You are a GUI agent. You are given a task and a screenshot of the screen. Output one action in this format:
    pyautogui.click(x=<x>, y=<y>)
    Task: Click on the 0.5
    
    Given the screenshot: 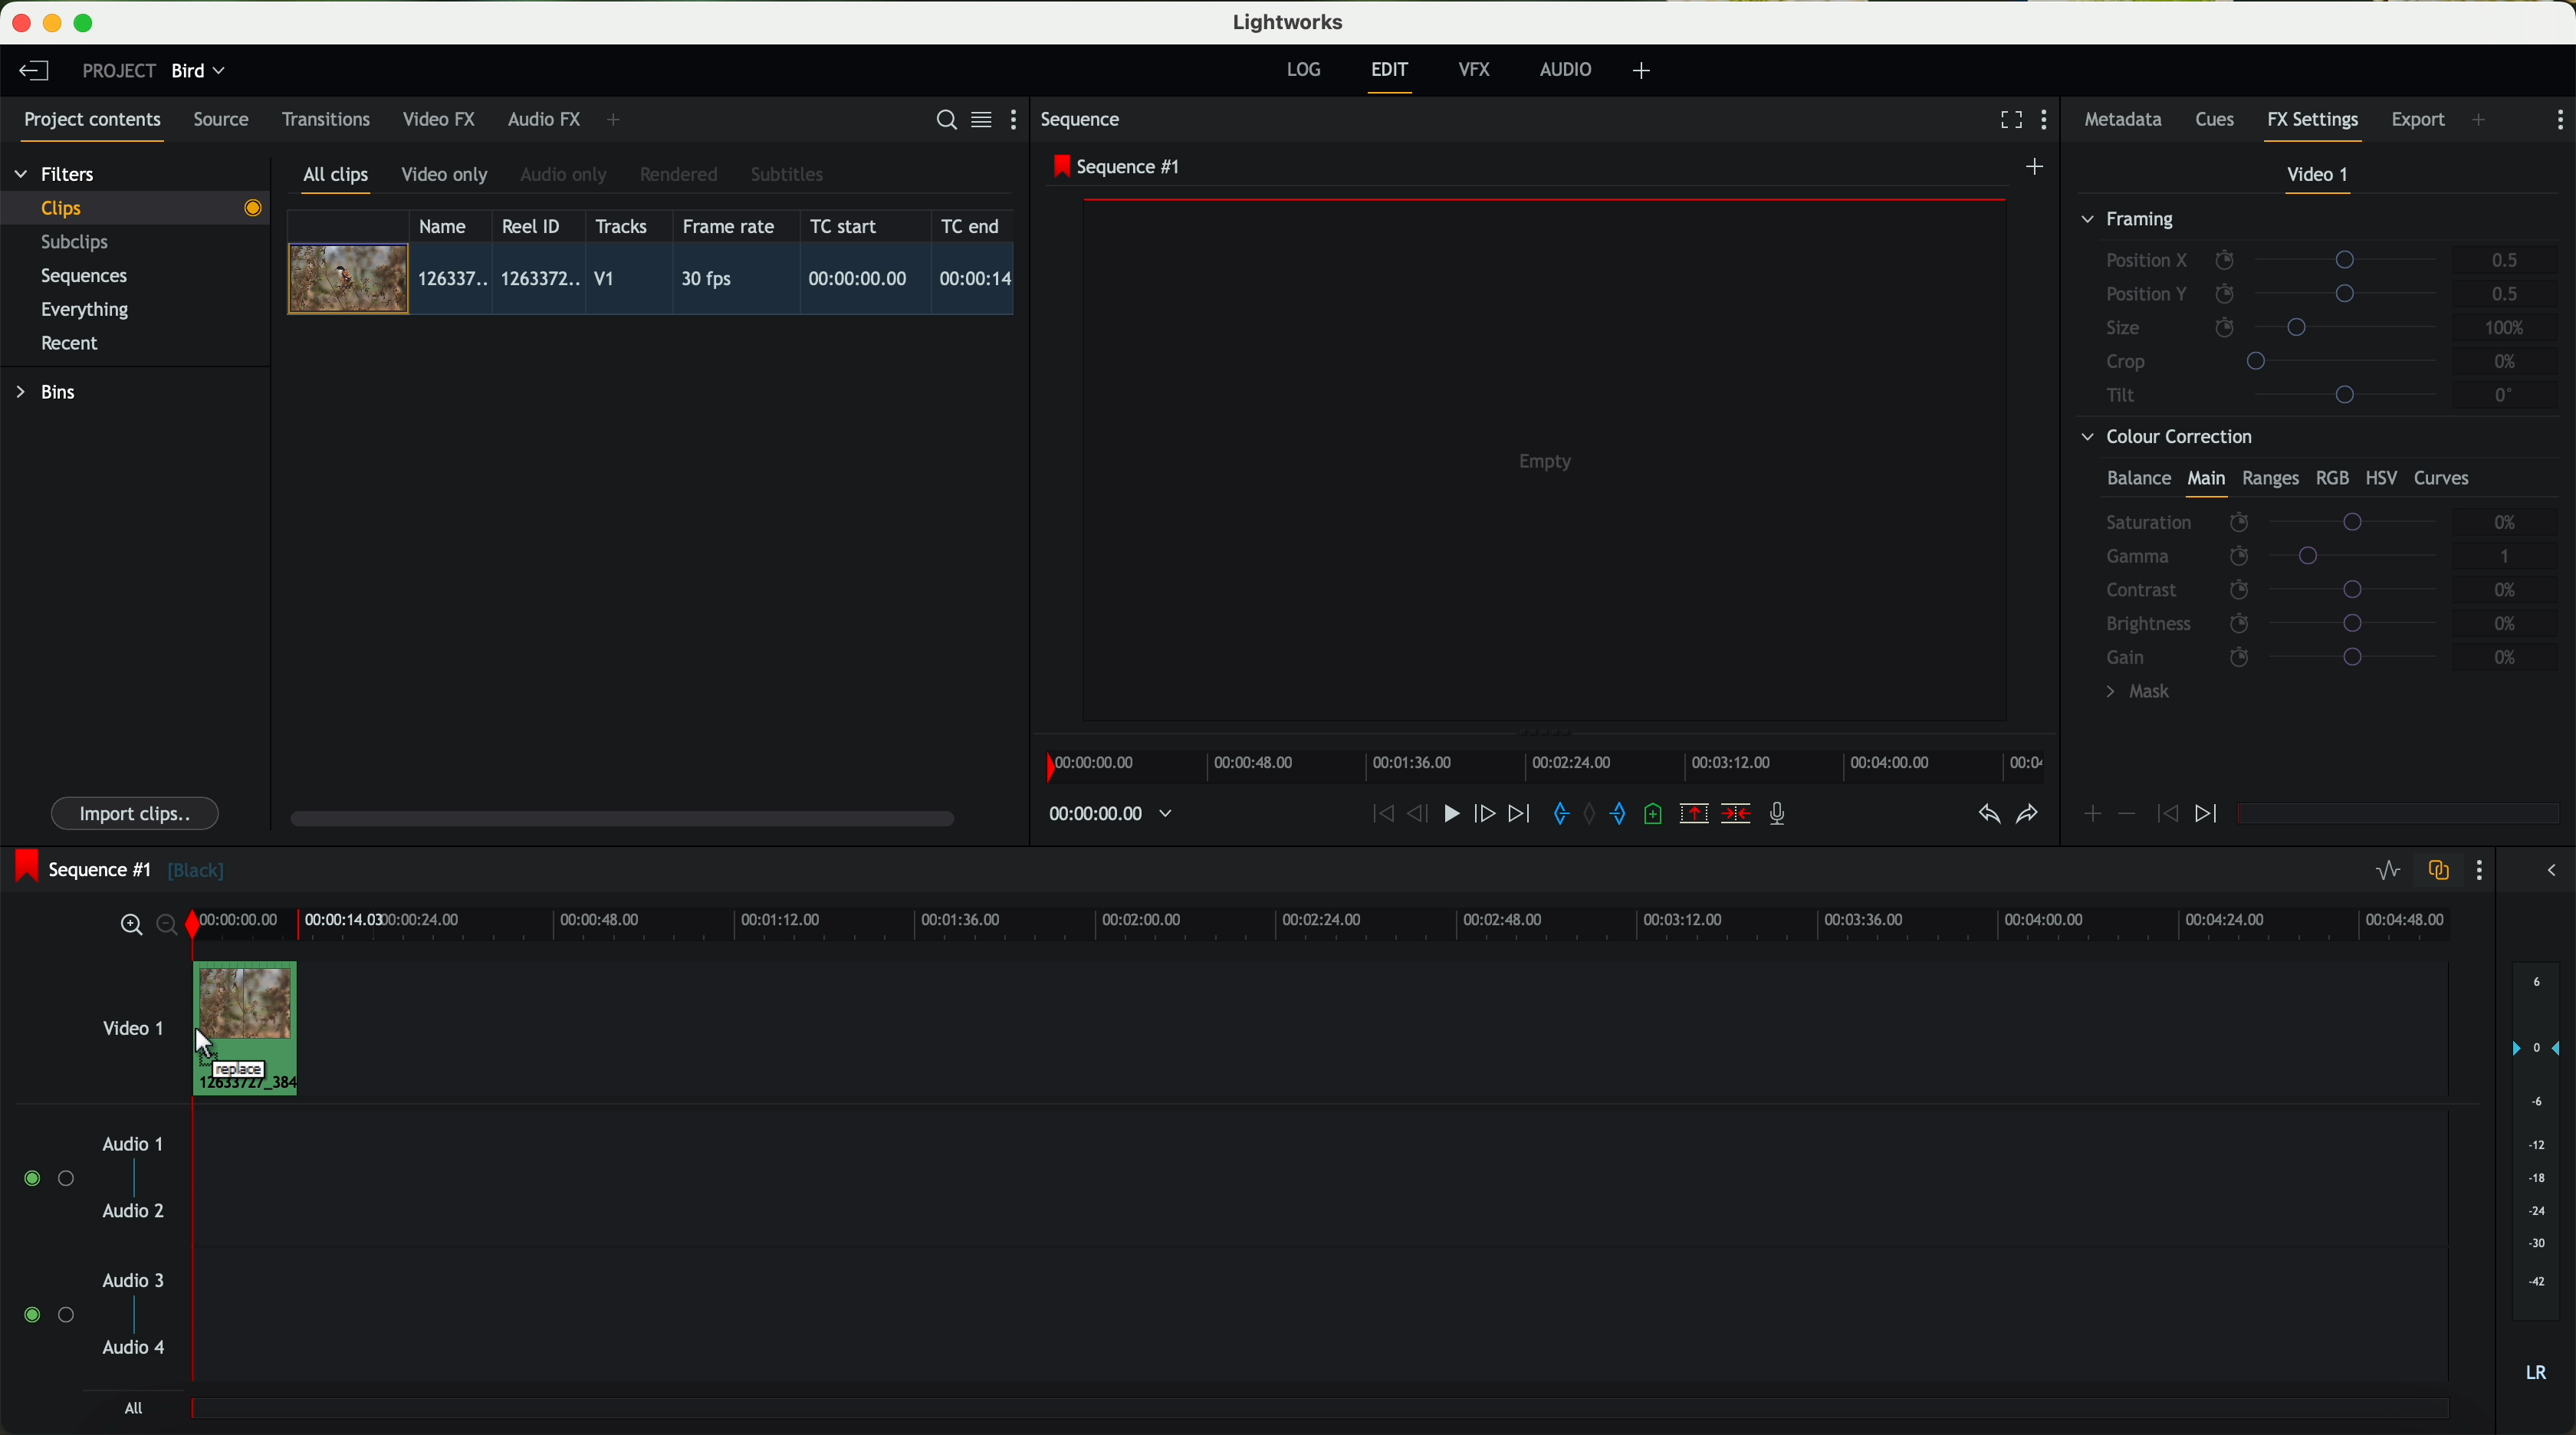 What is the action you would take?
    pyautogui.click(x=2505, y=261)
    